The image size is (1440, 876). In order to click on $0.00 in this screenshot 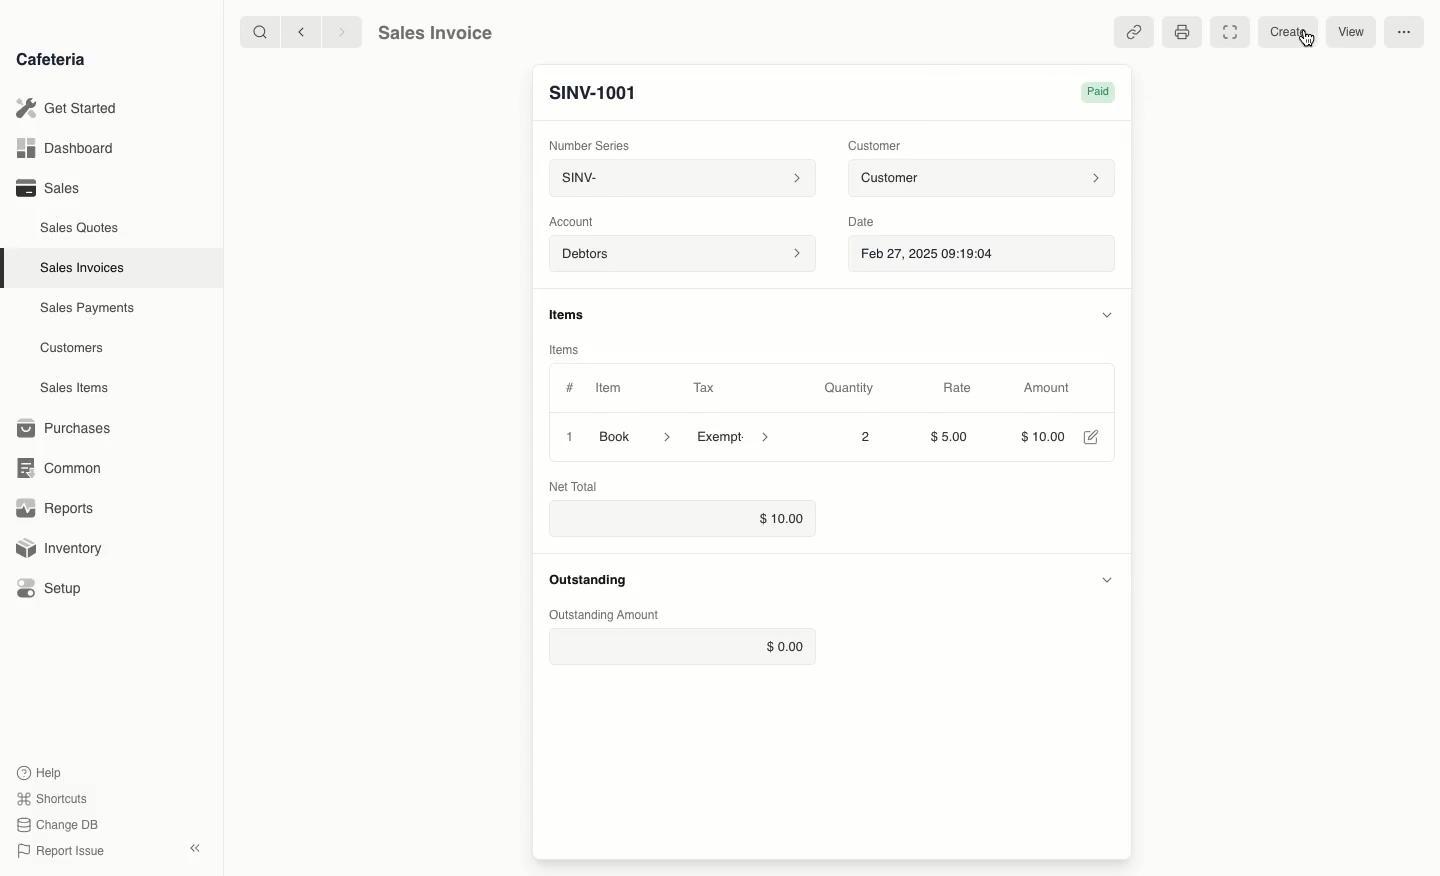, I will do `click(681, 646)`.